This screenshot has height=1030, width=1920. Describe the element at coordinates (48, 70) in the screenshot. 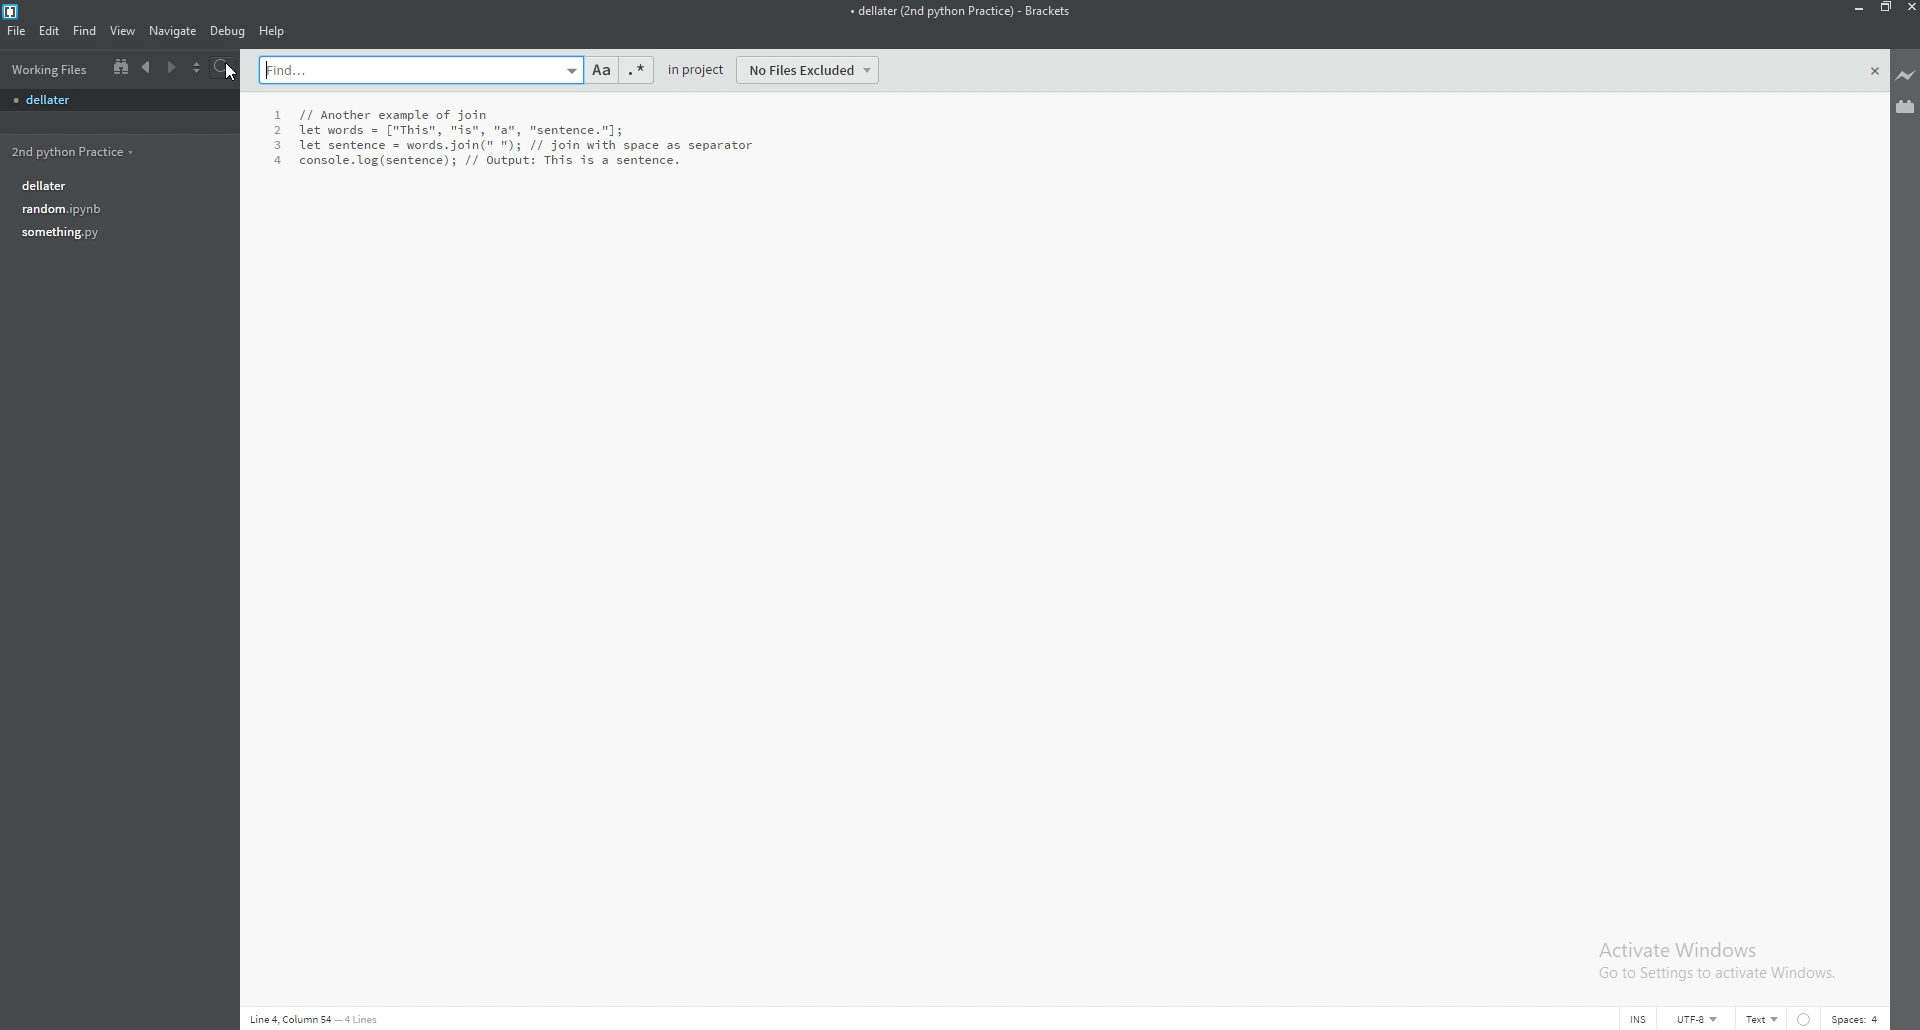

I see `working files` at that location.